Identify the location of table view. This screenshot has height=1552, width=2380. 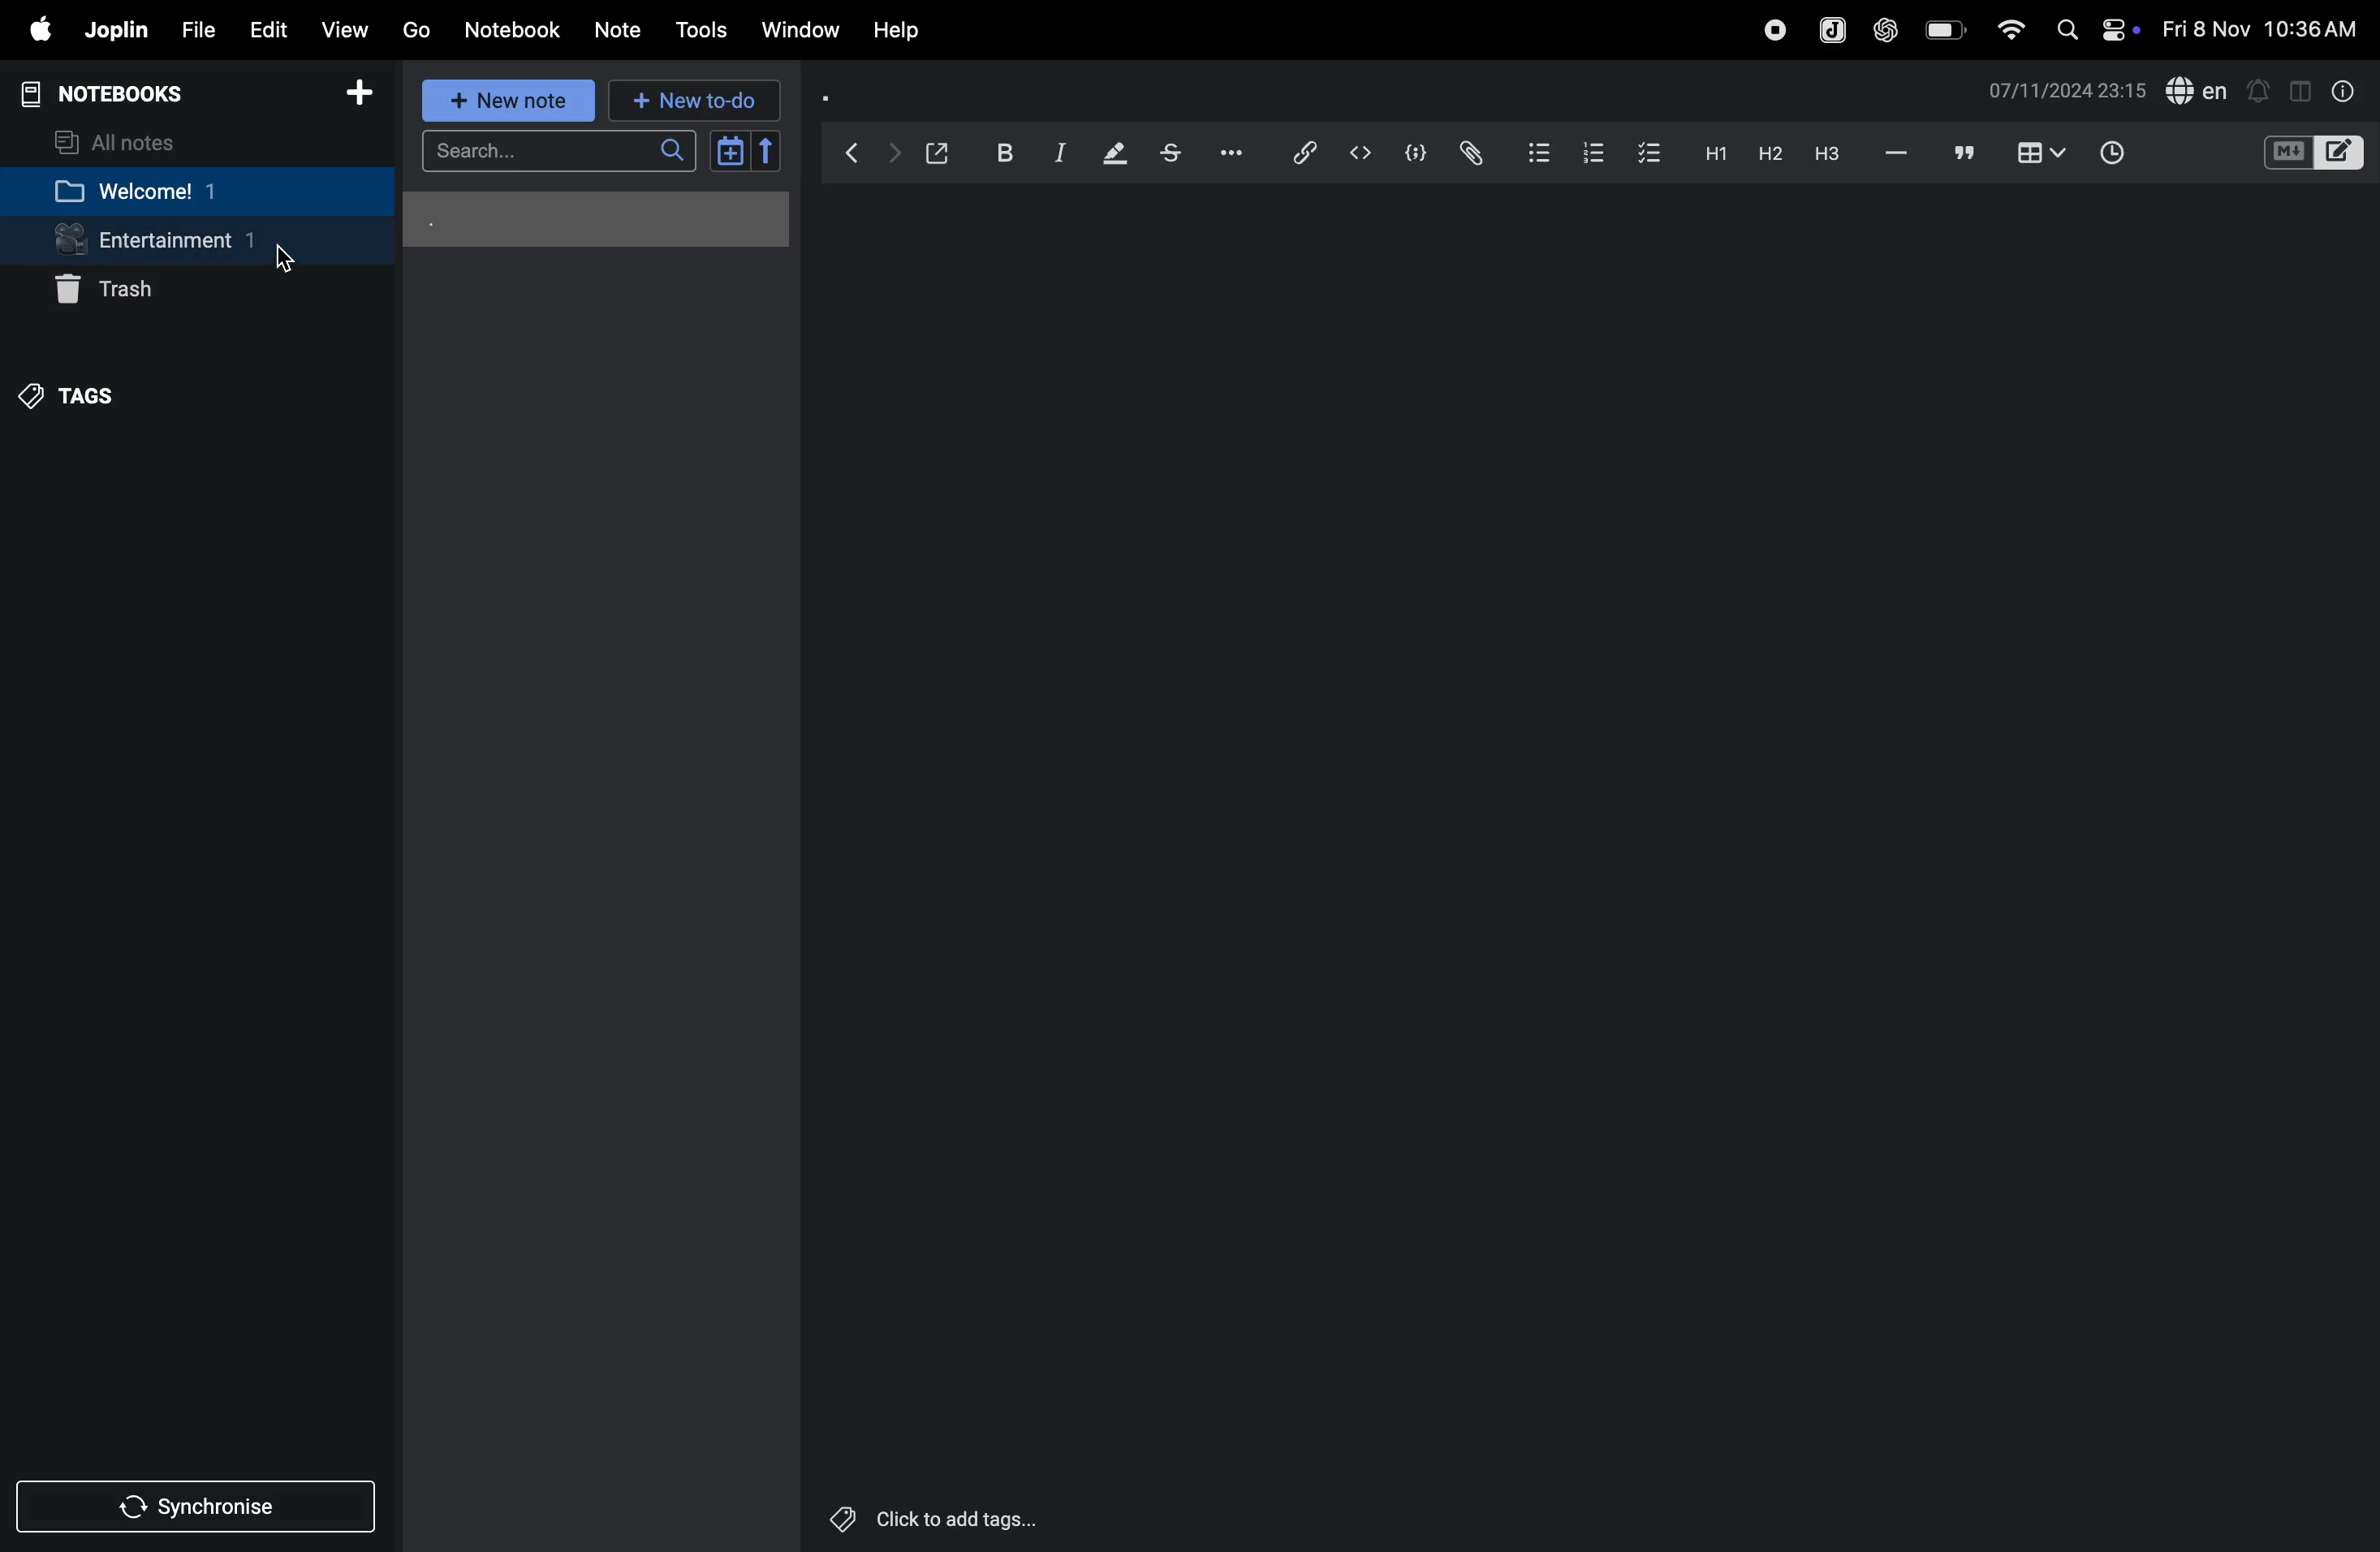
(2035, 154).